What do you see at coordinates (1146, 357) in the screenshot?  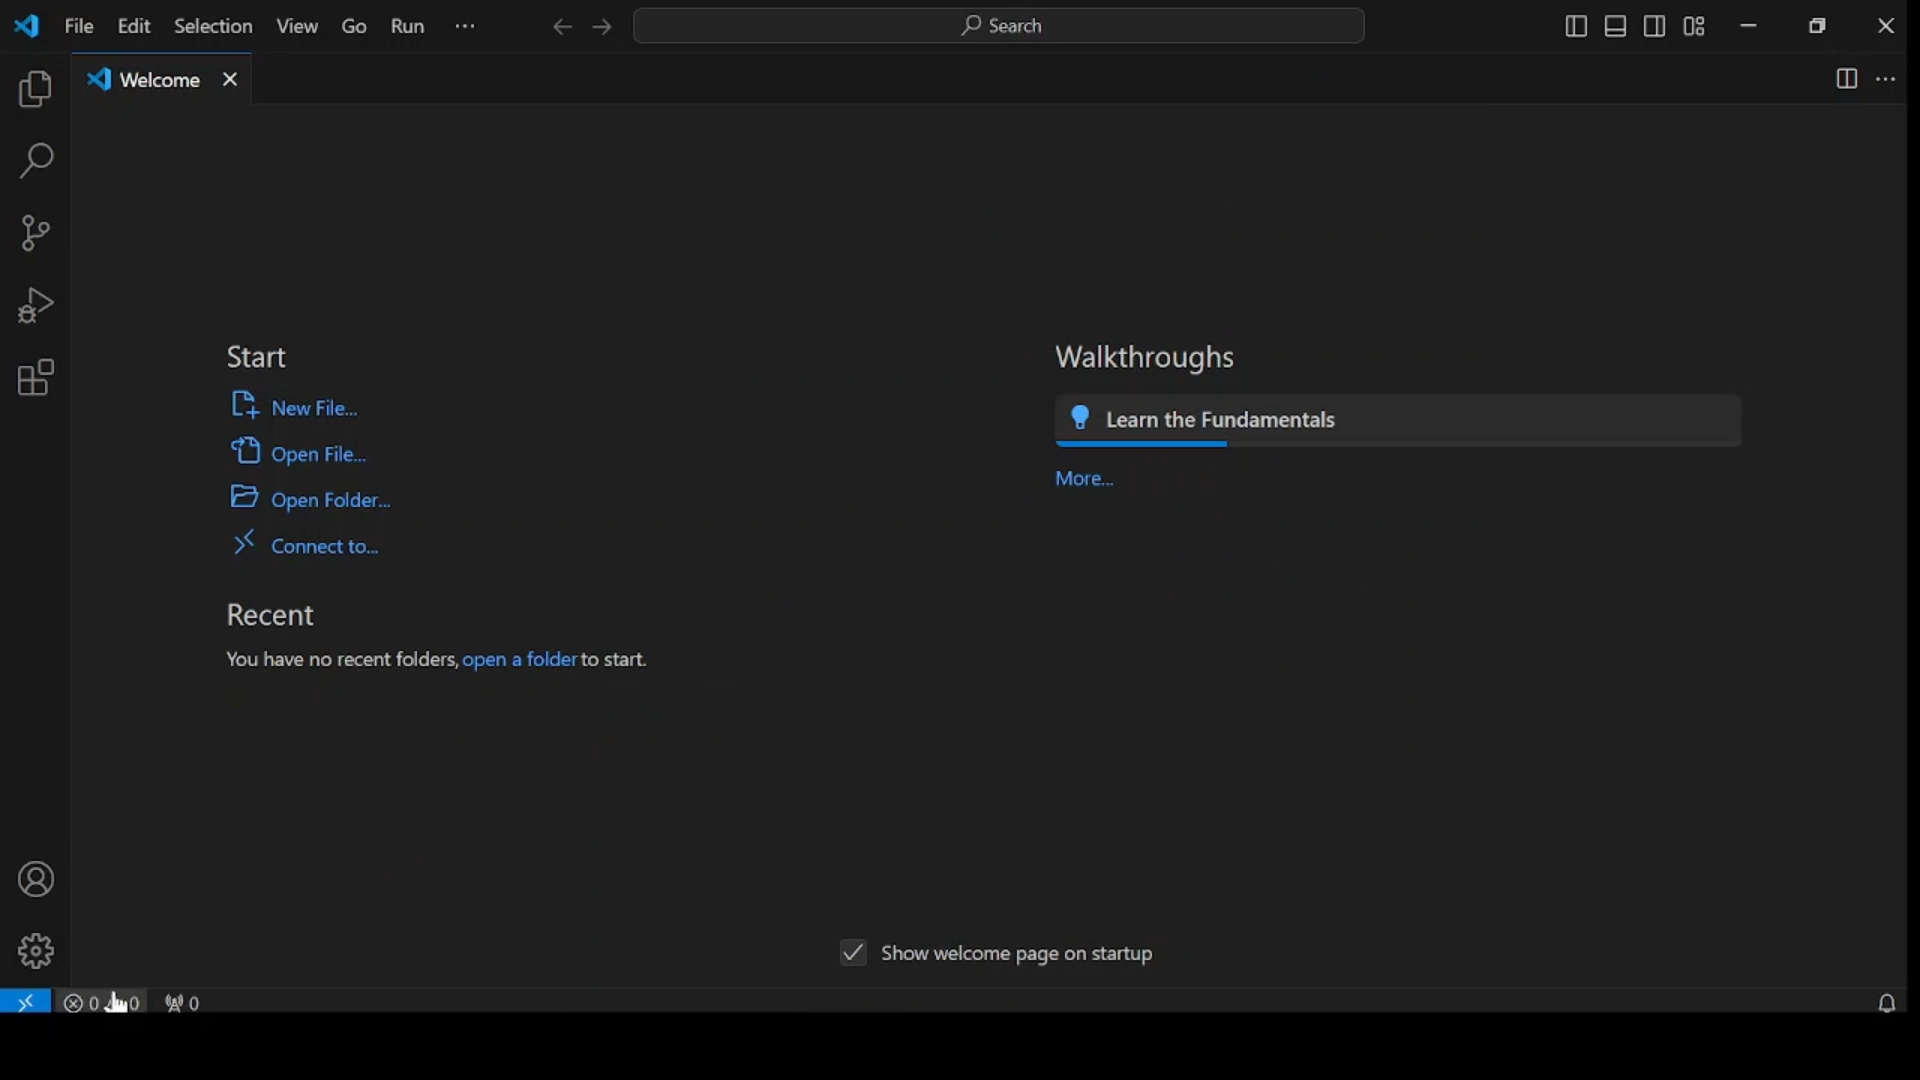 I see `walkthroughs` at bounding box center [1146, 357].